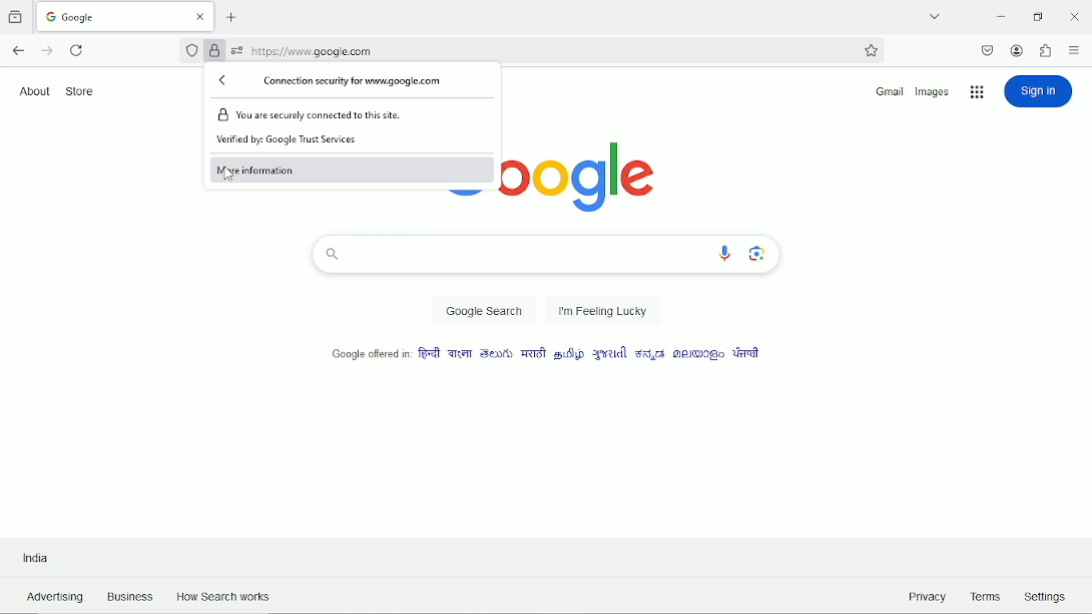  Describe the element at coordinates (130, 595) in the screenshot. I see `Business` at that location.